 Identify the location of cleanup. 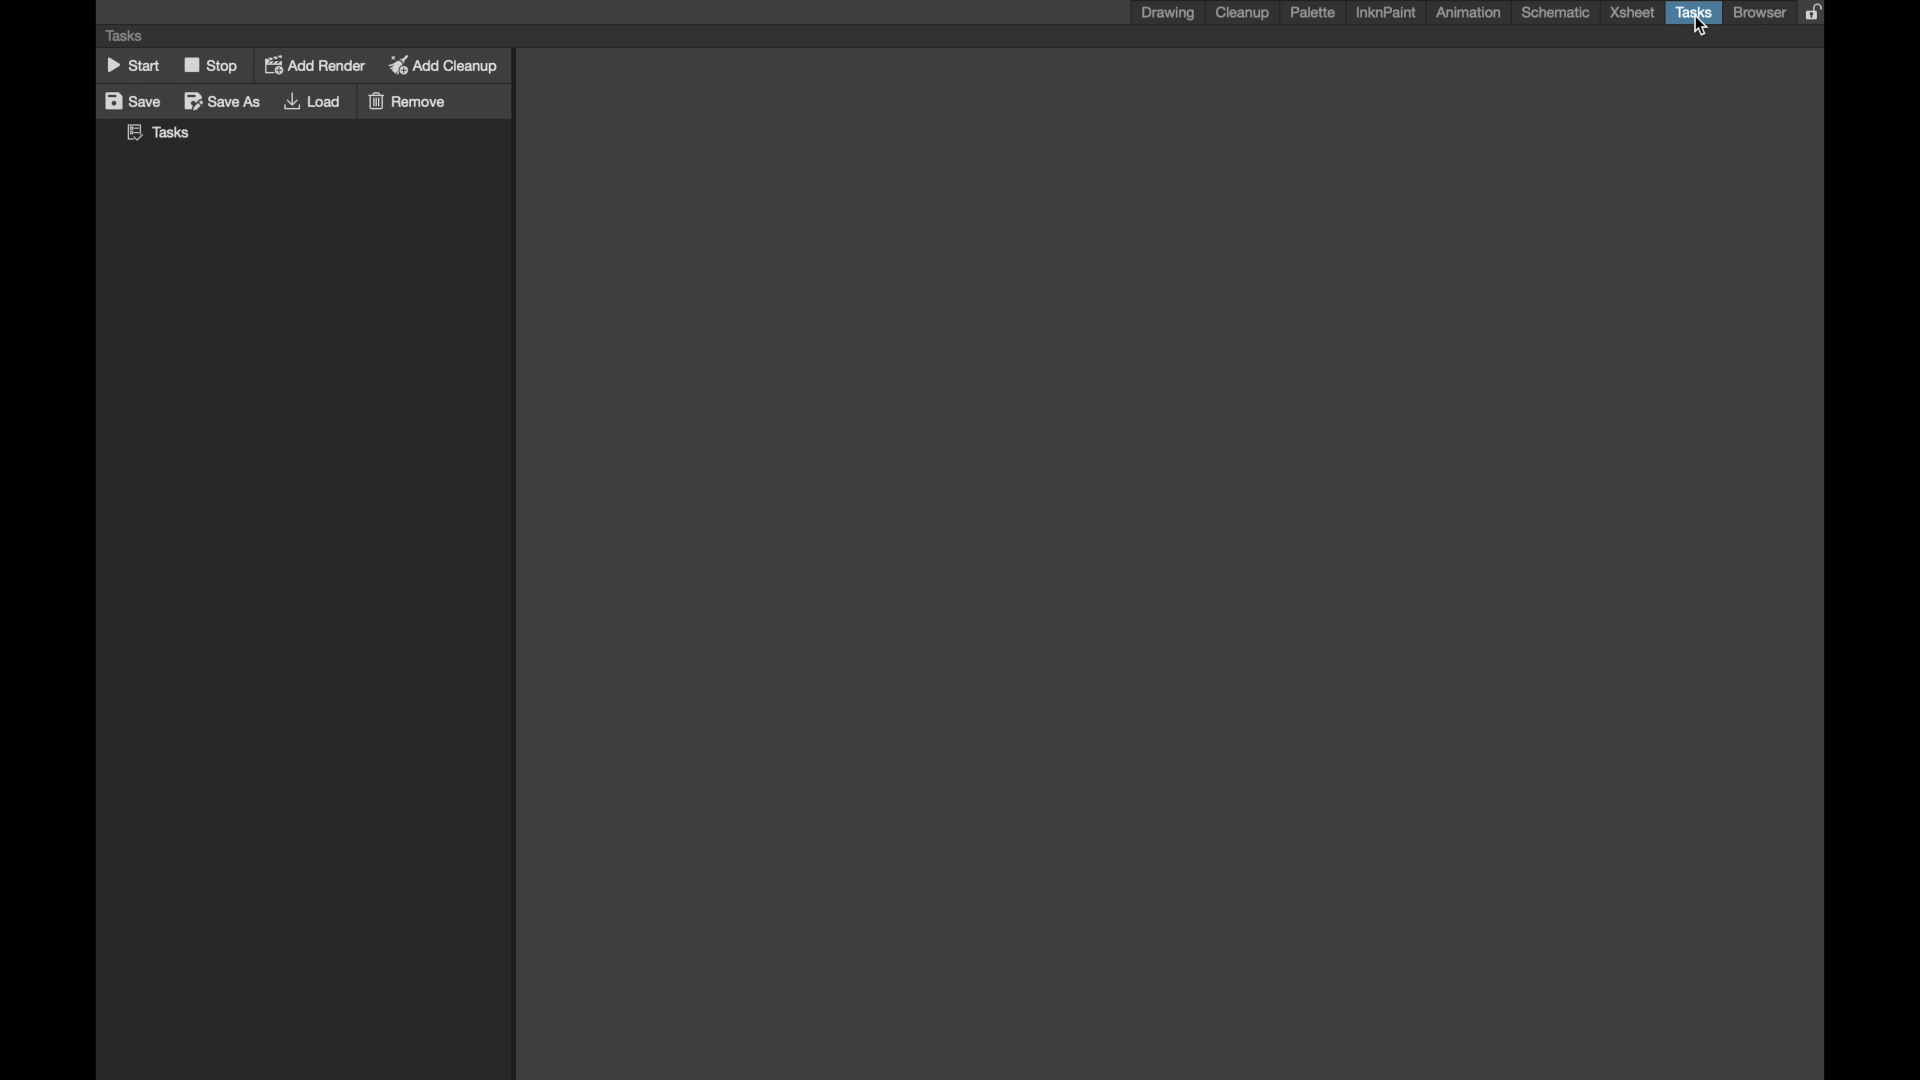
(1246, 13).